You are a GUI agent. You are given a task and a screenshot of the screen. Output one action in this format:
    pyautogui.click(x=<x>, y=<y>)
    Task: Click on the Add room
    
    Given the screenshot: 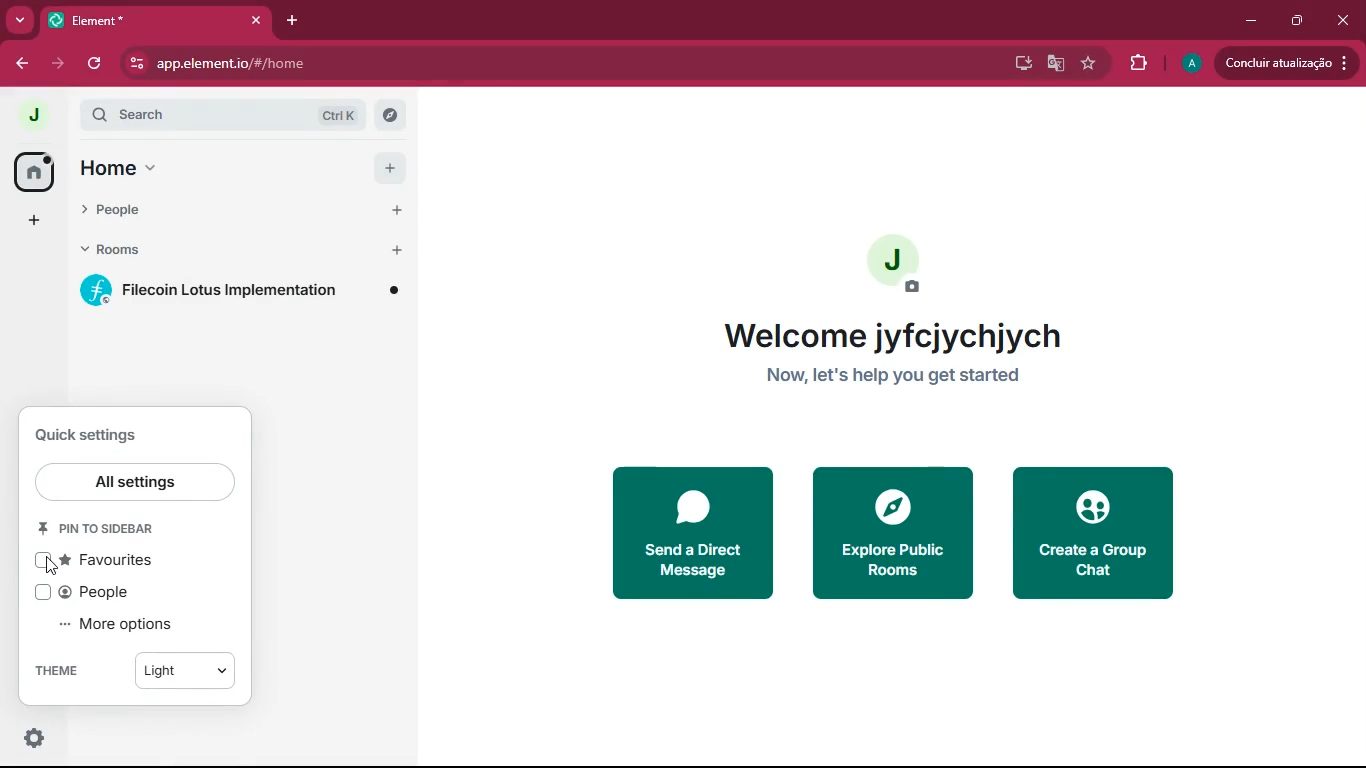 What is the action you would take?
    pyautogui.click(x=396, y=255)
    